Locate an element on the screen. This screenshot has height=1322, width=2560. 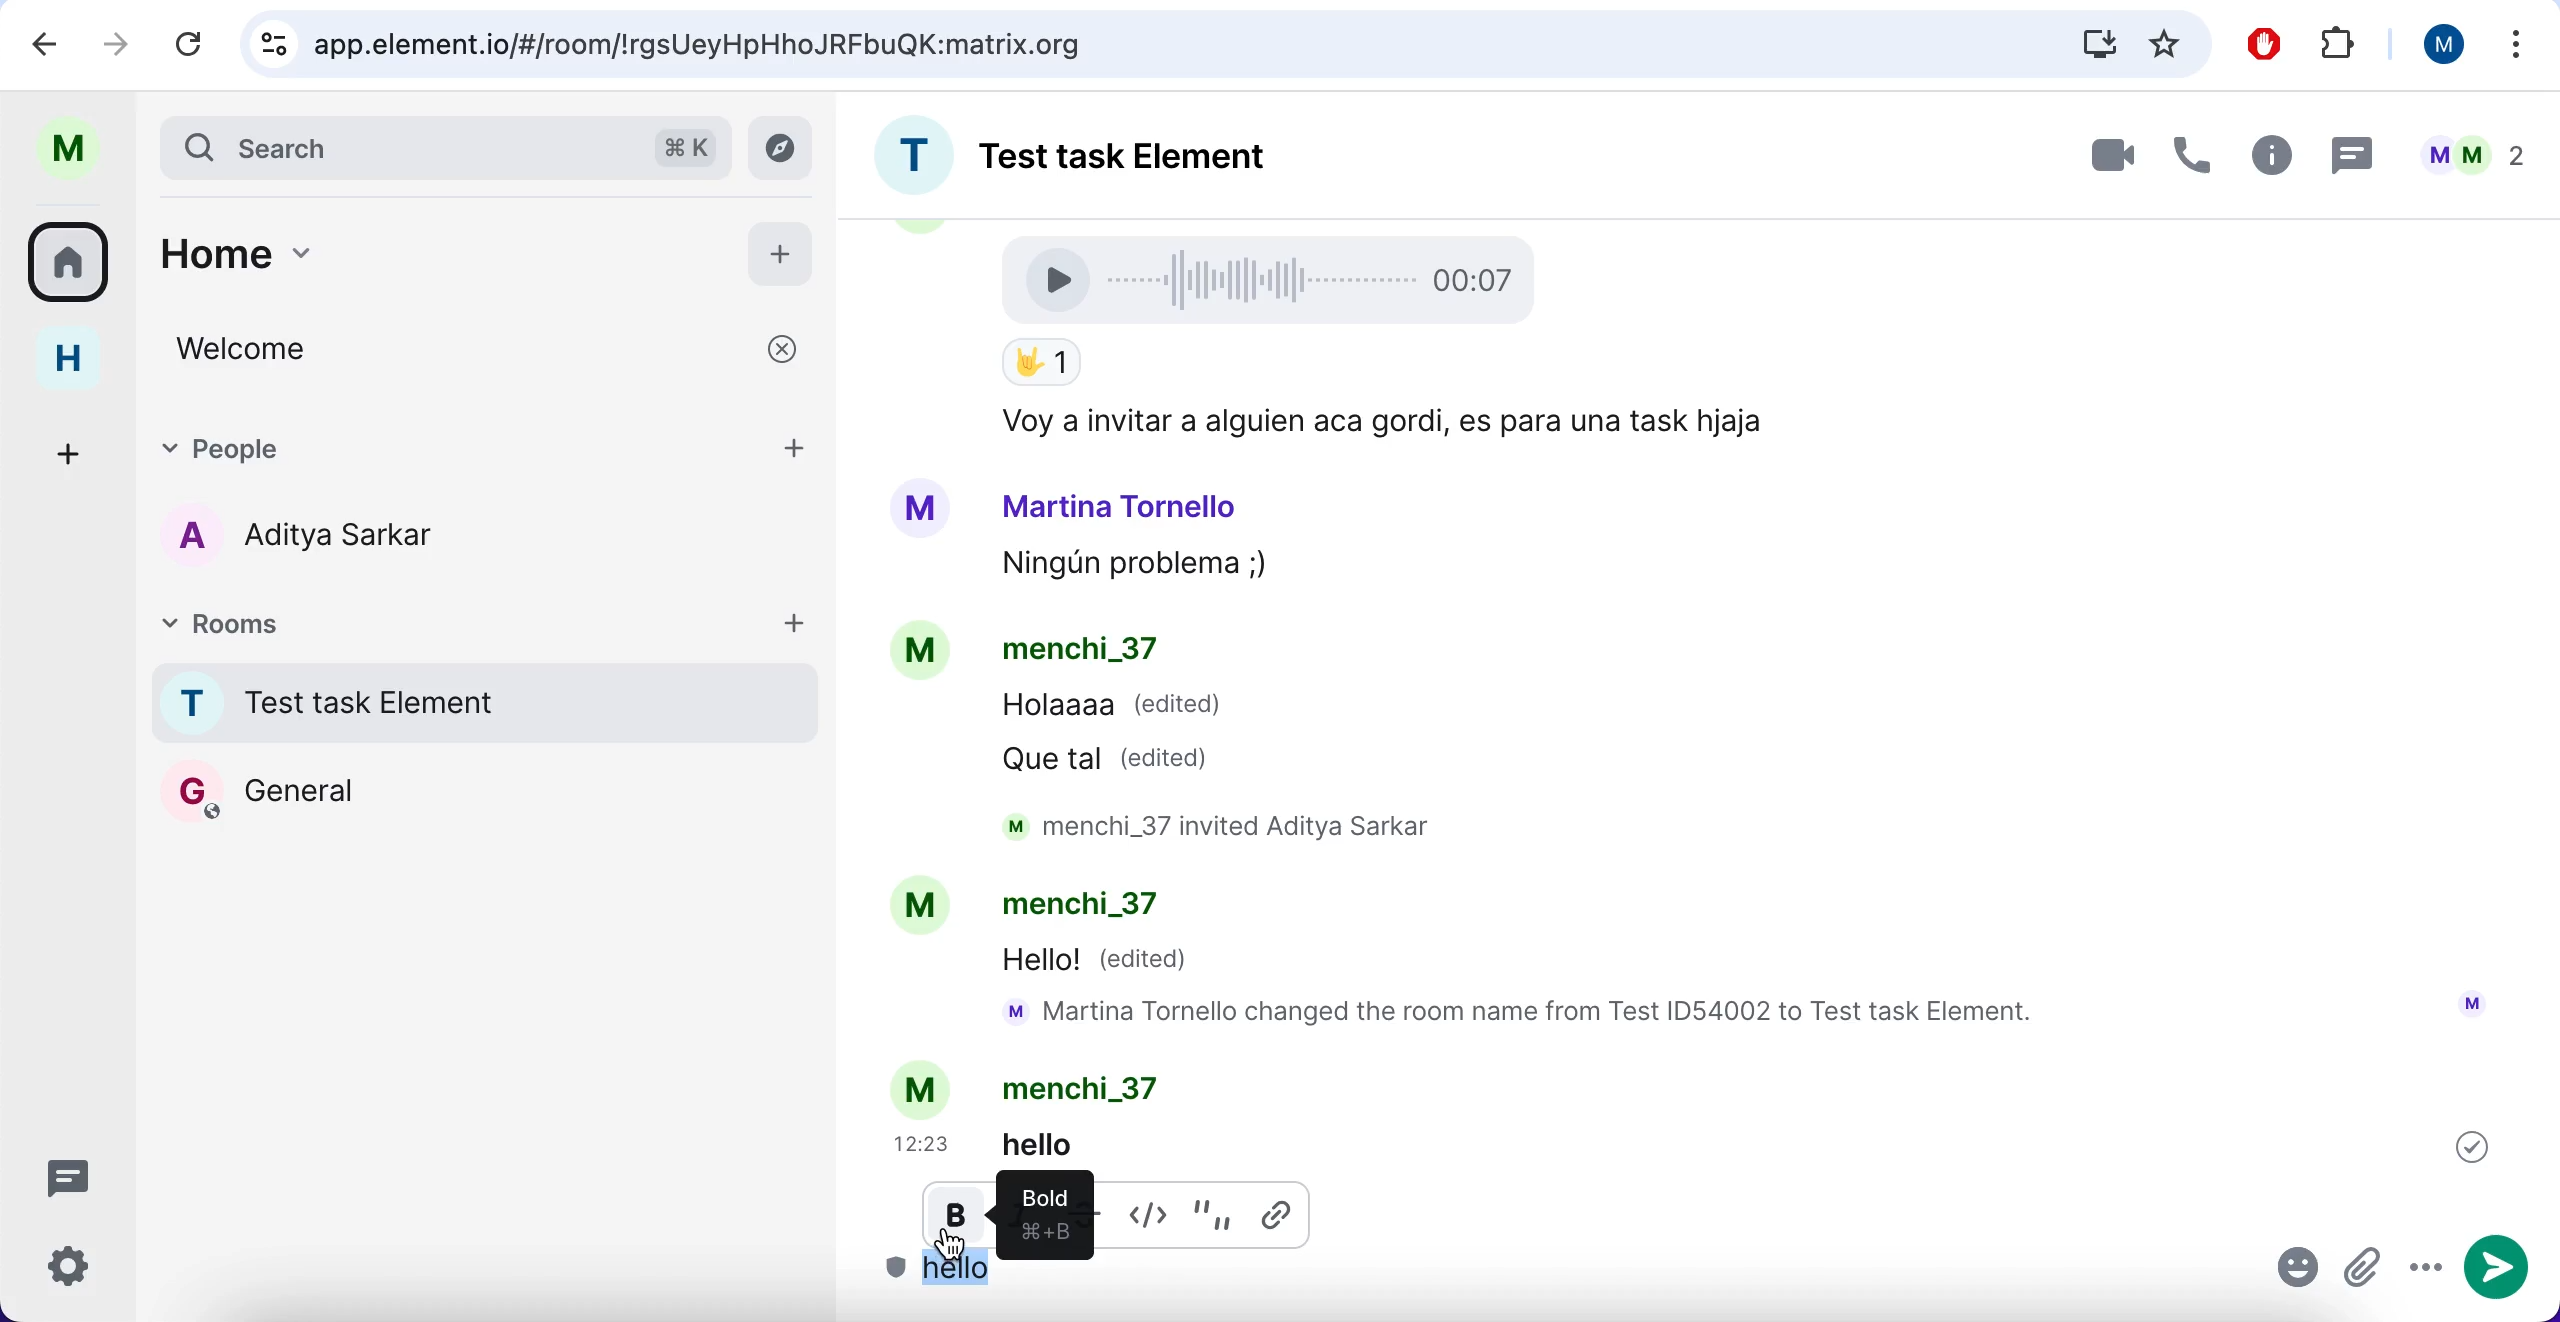
attachment is located at coordinates (2365, 1270).